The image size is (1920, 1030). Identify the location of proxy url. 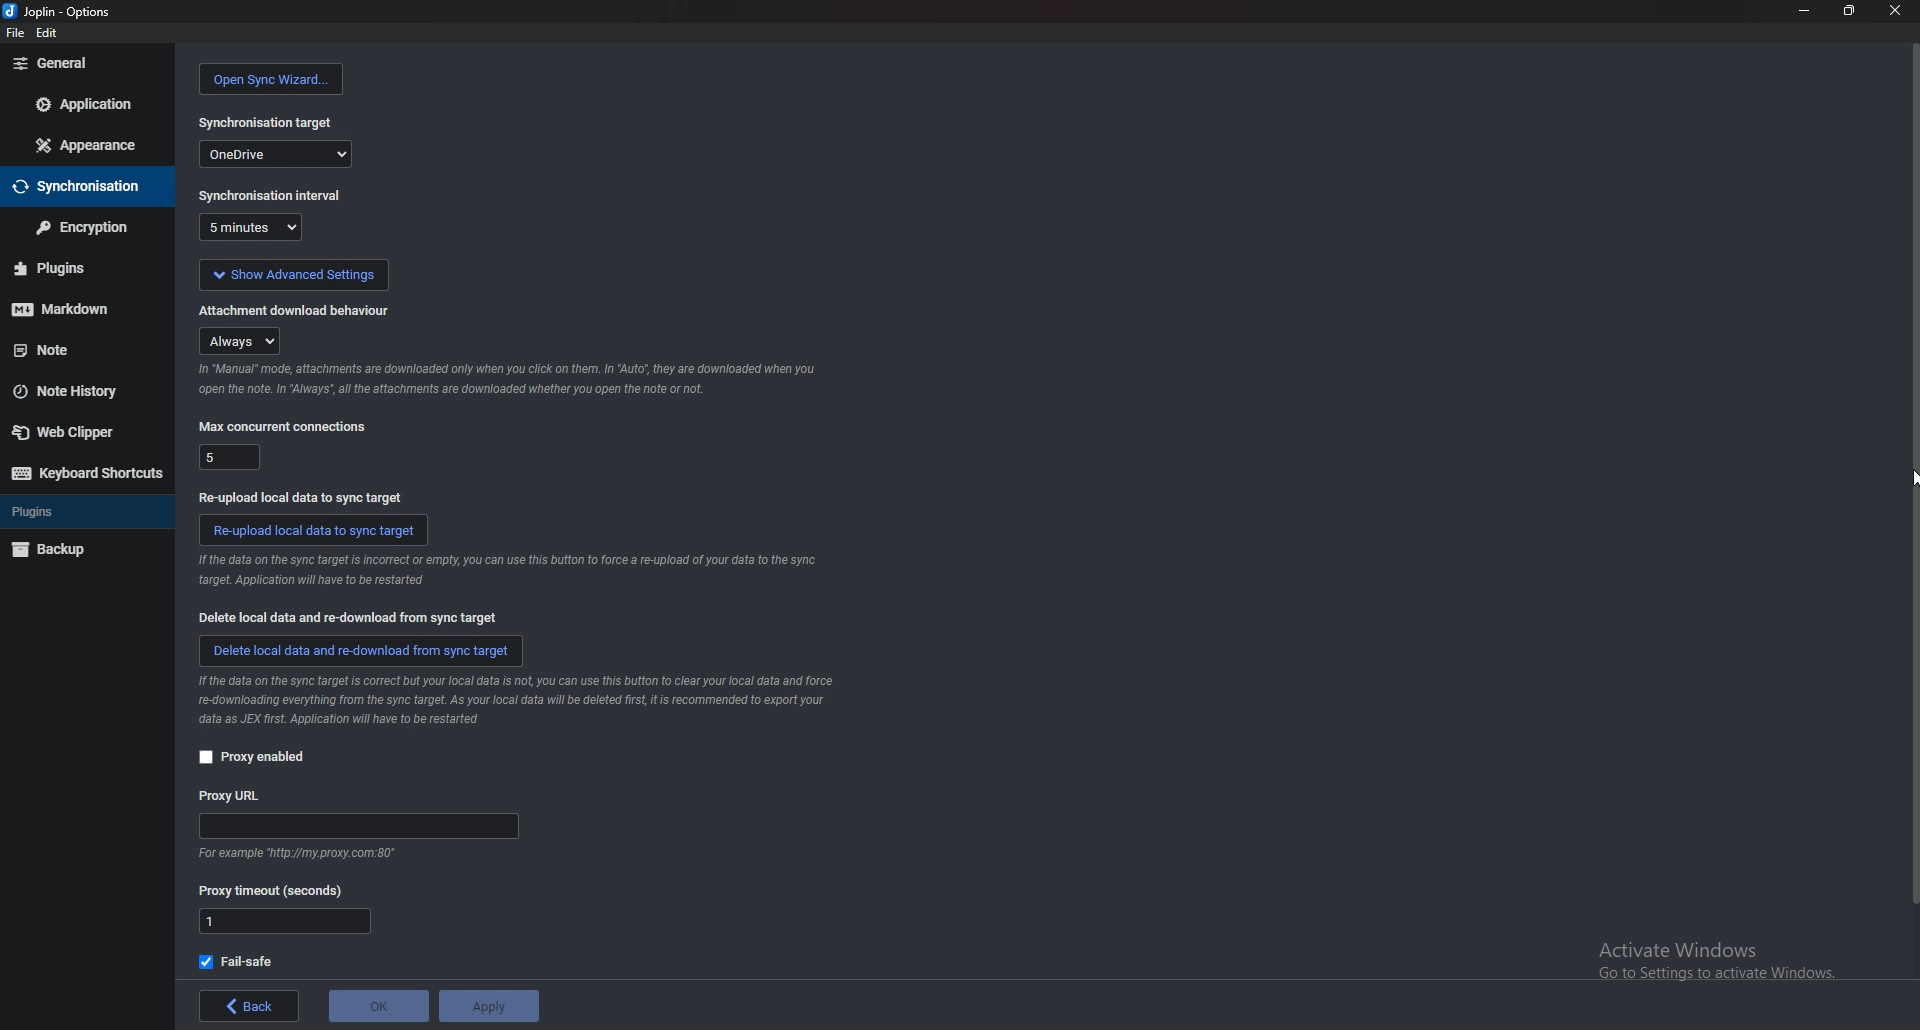
(229, 797).